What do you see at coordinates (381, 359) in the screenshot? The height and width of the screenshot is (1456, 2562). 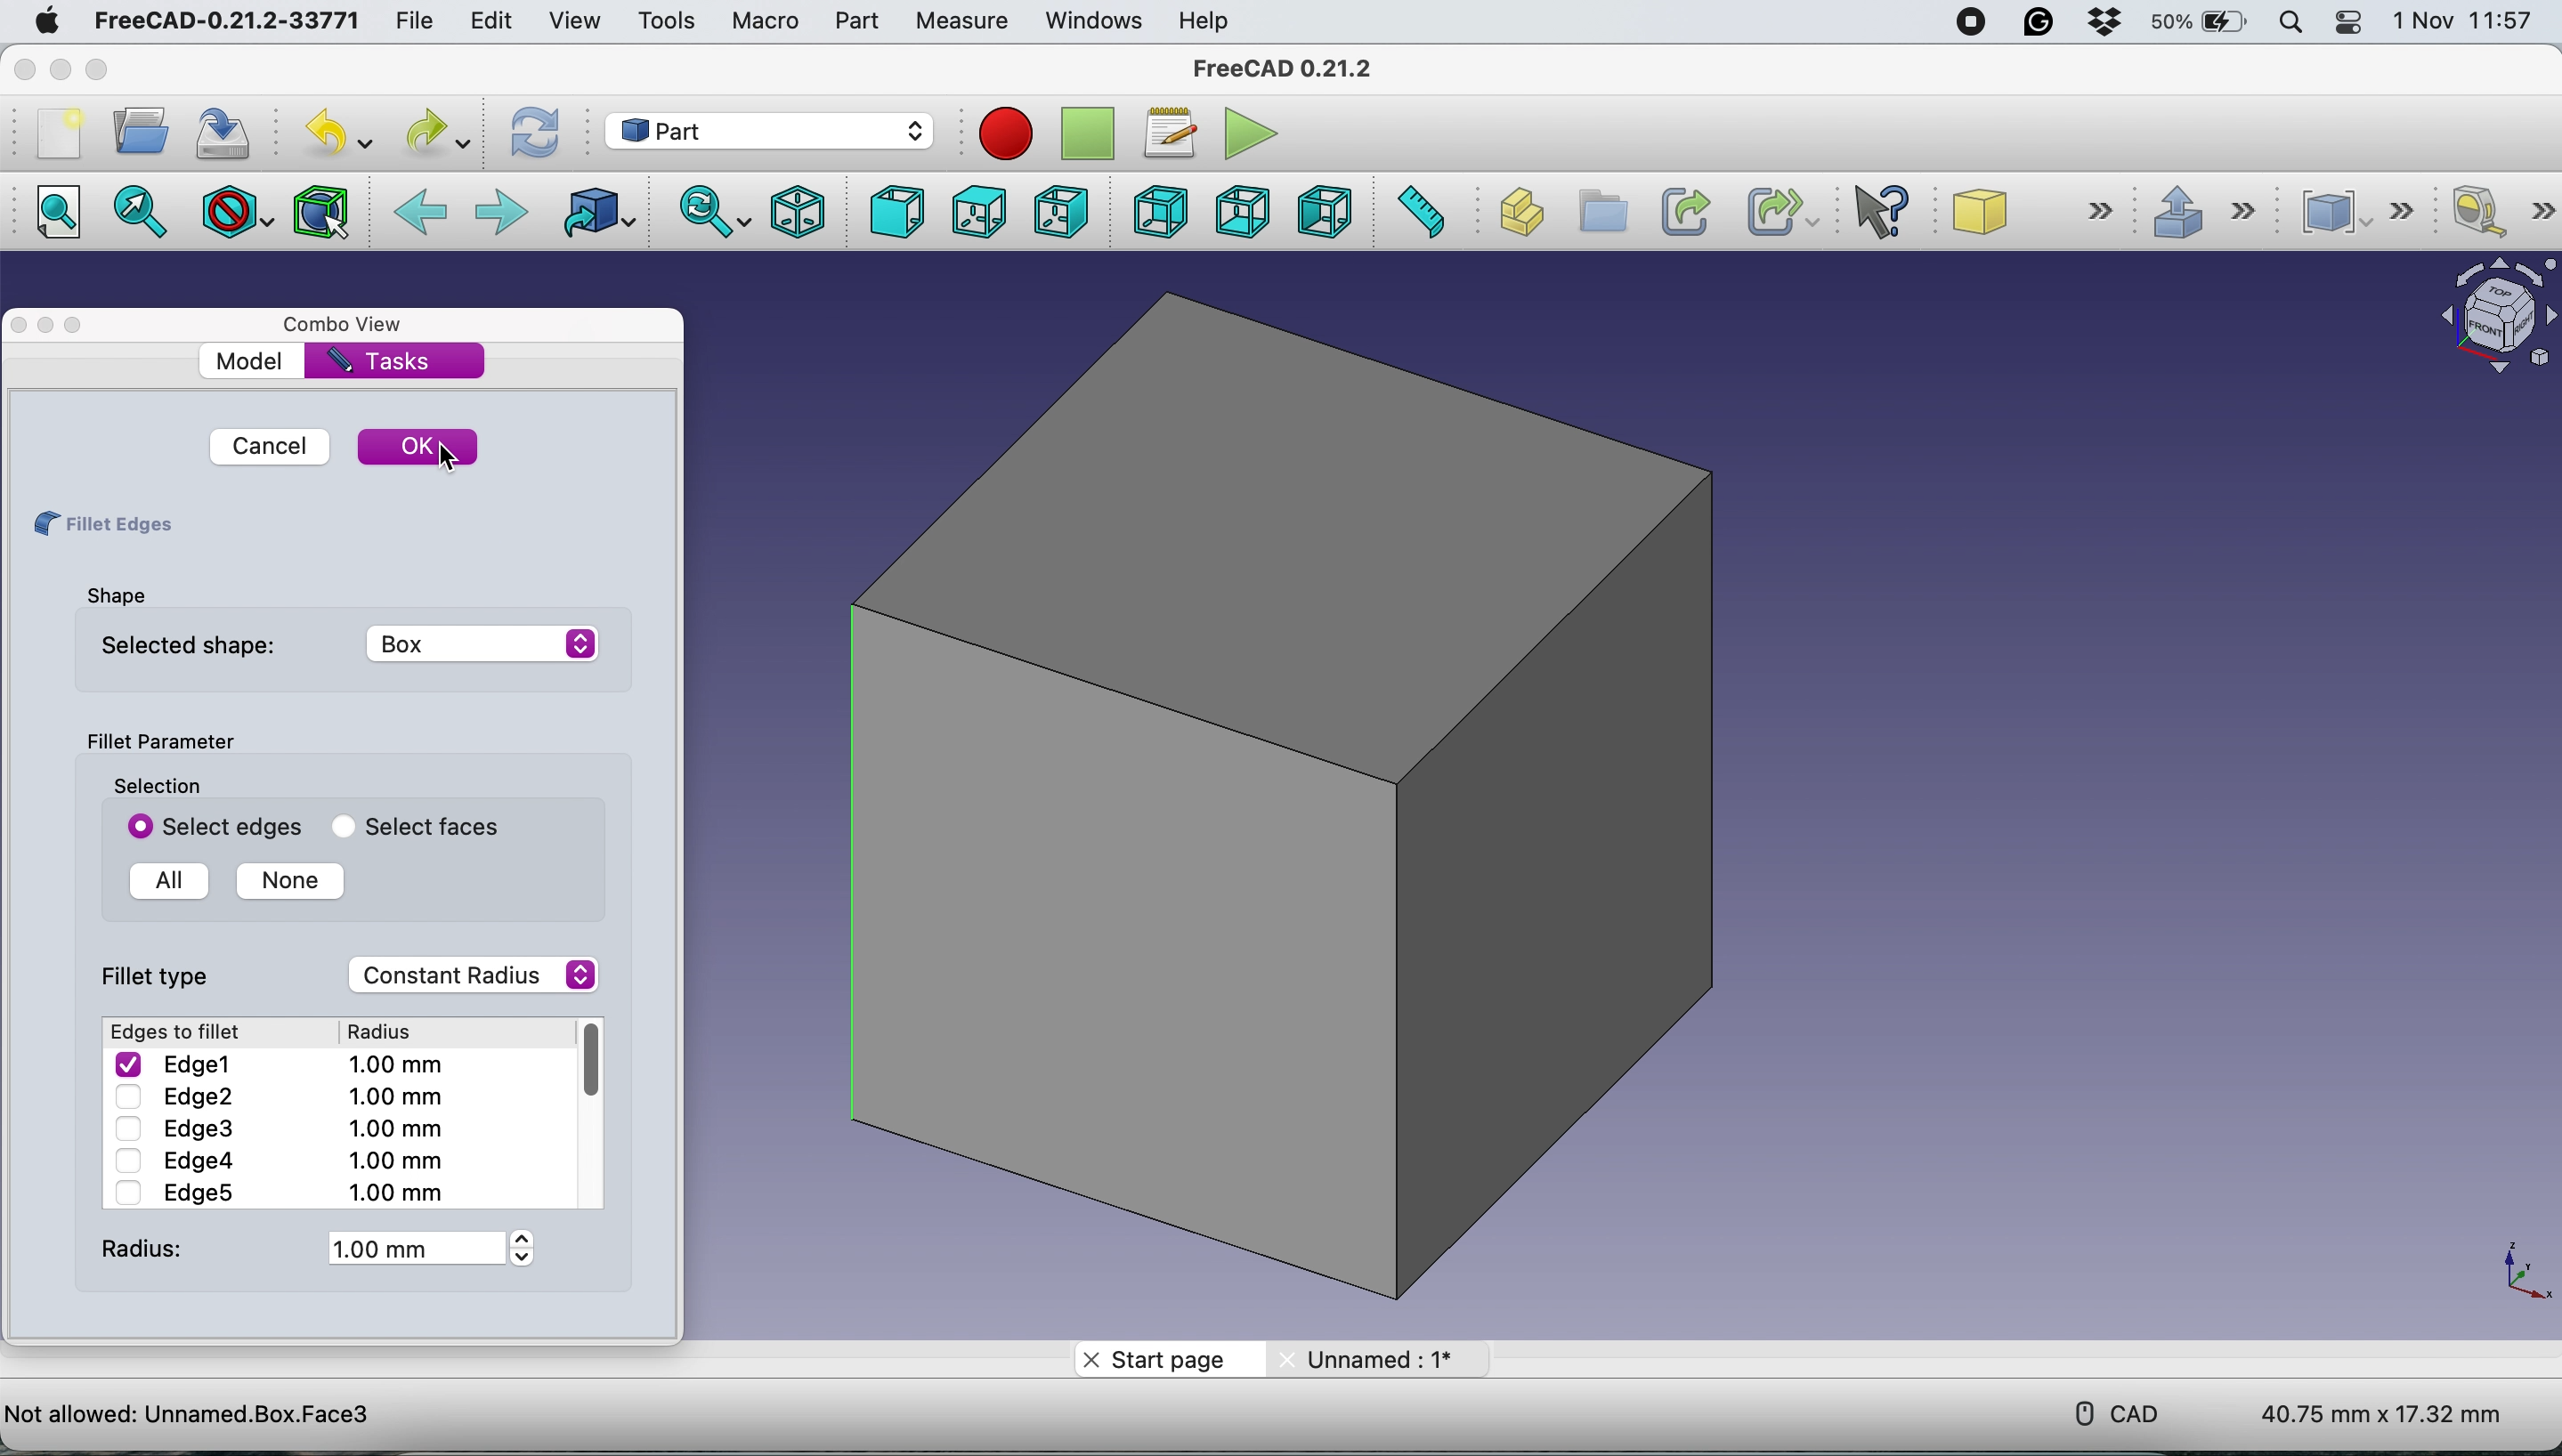 I see `Tasks` at bounding box center [381, 359].